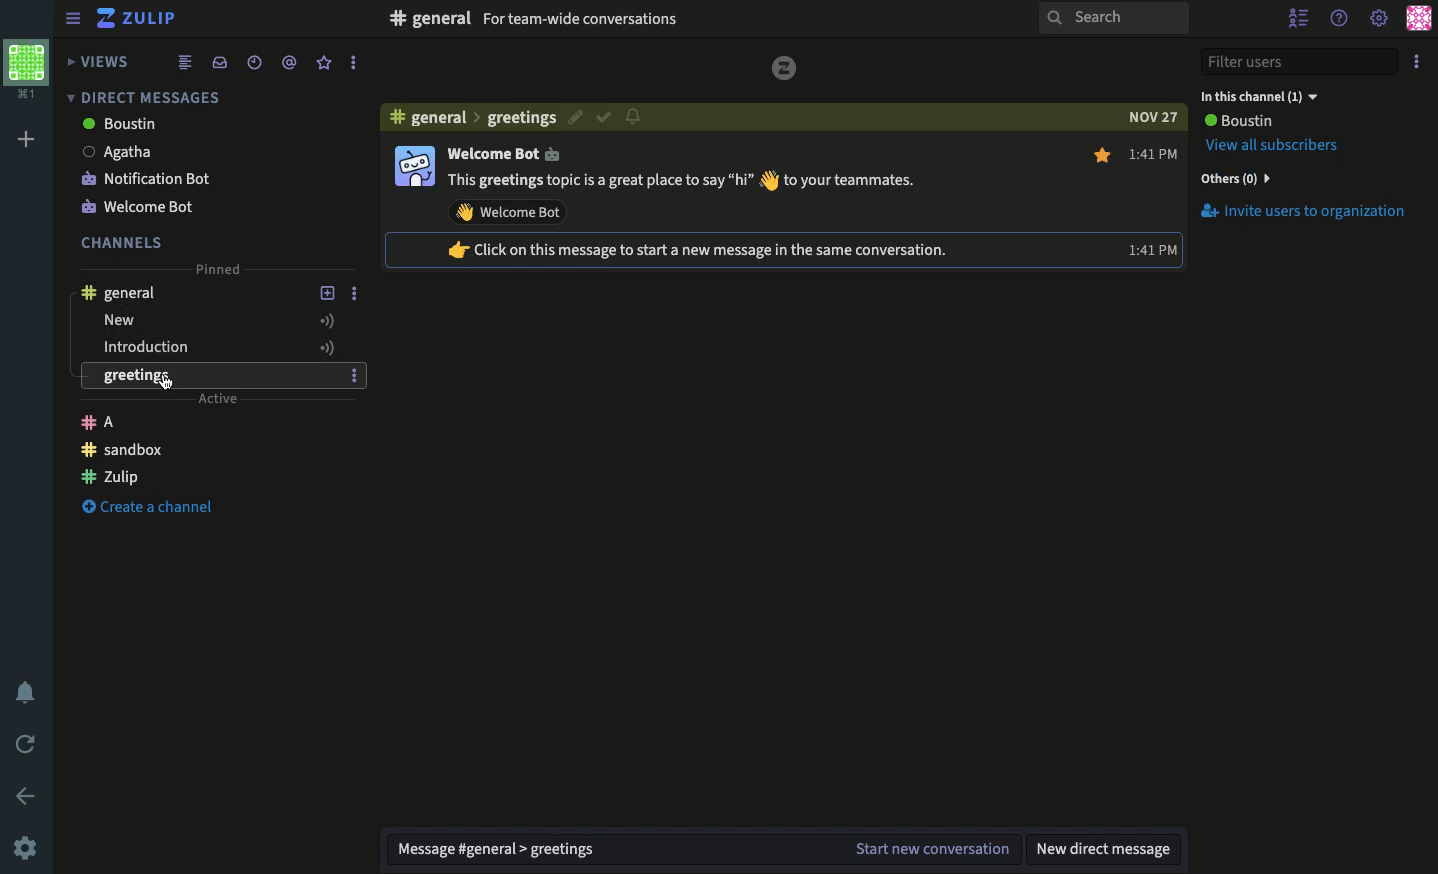 The image size is (1438, 874). Describe the element at coordinates (25, 847) in the screenshot. I see `Settings` at that location.